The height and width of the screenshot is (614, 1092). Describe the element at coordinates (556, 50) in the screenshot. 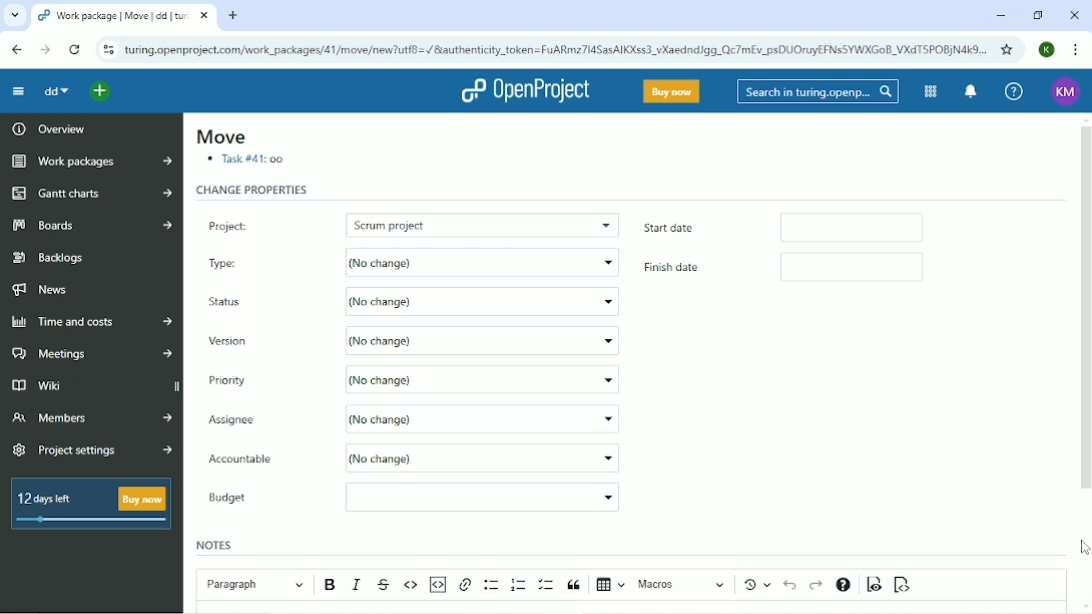

I see `Site` at that location.